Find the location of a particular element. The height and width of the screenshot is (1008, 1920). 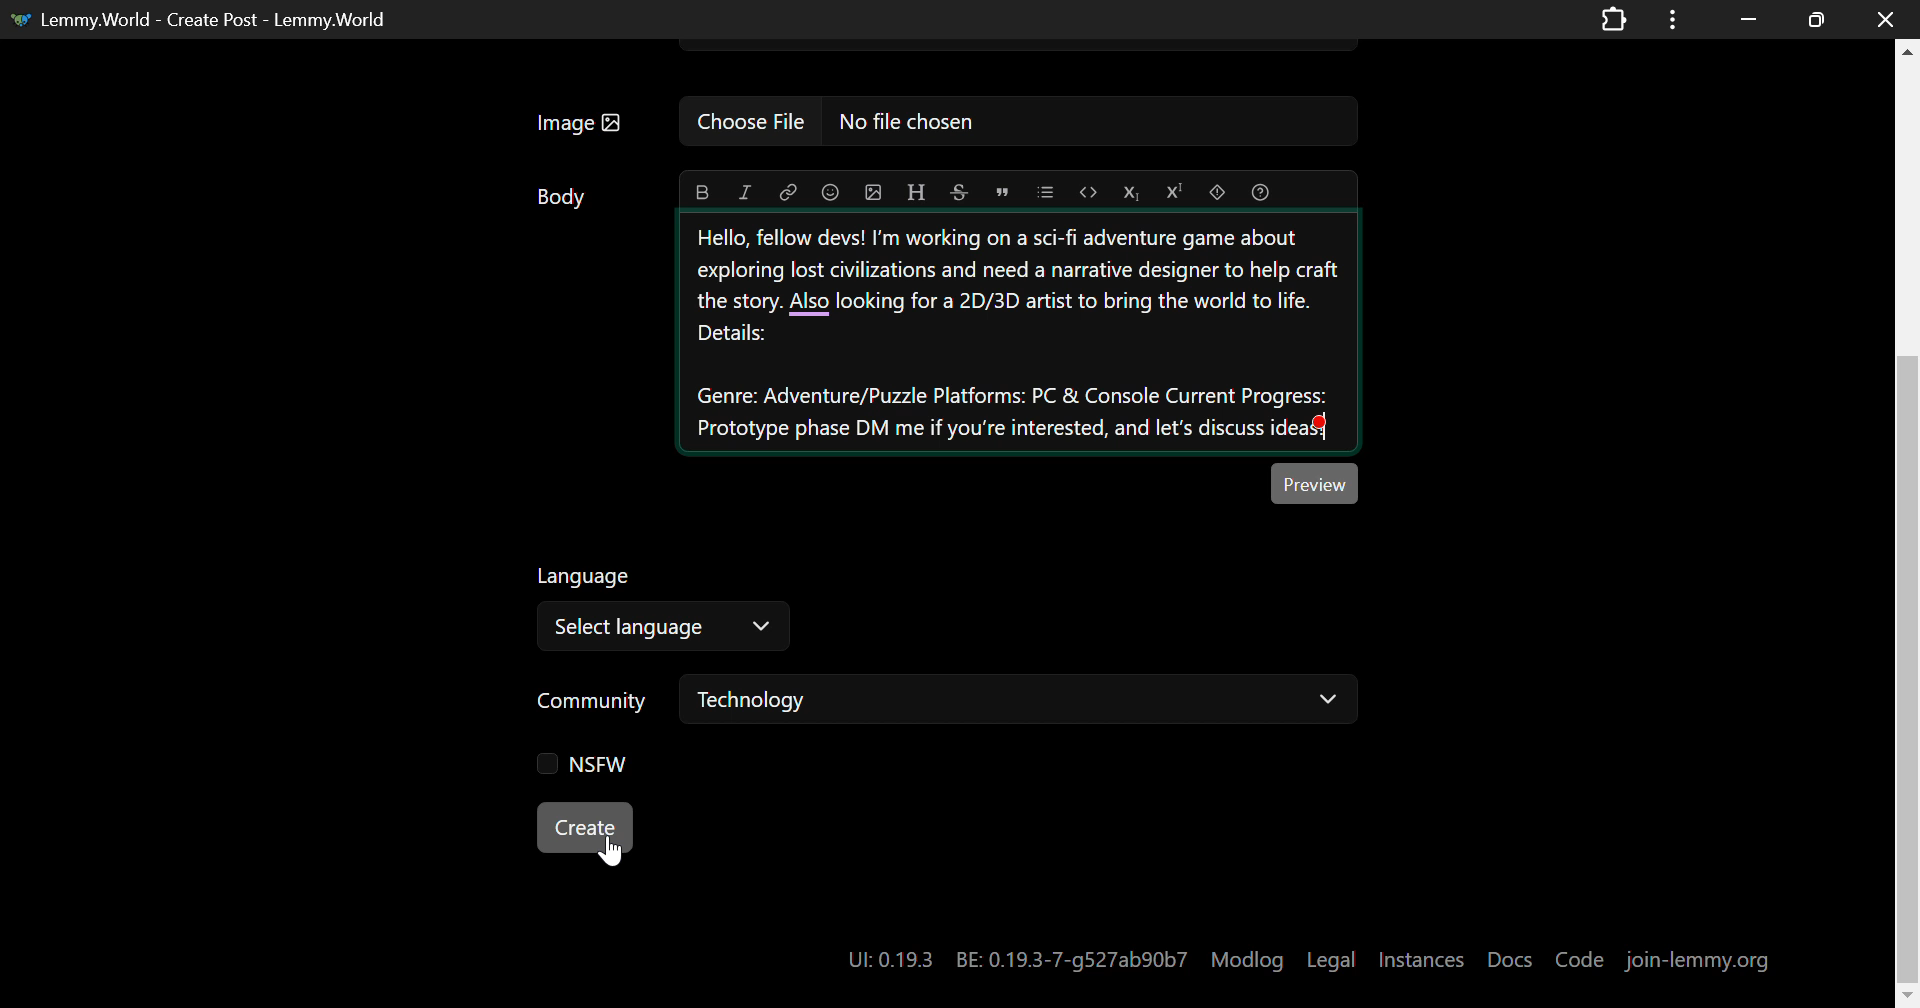

Code is located at coordinates (1580, 959).